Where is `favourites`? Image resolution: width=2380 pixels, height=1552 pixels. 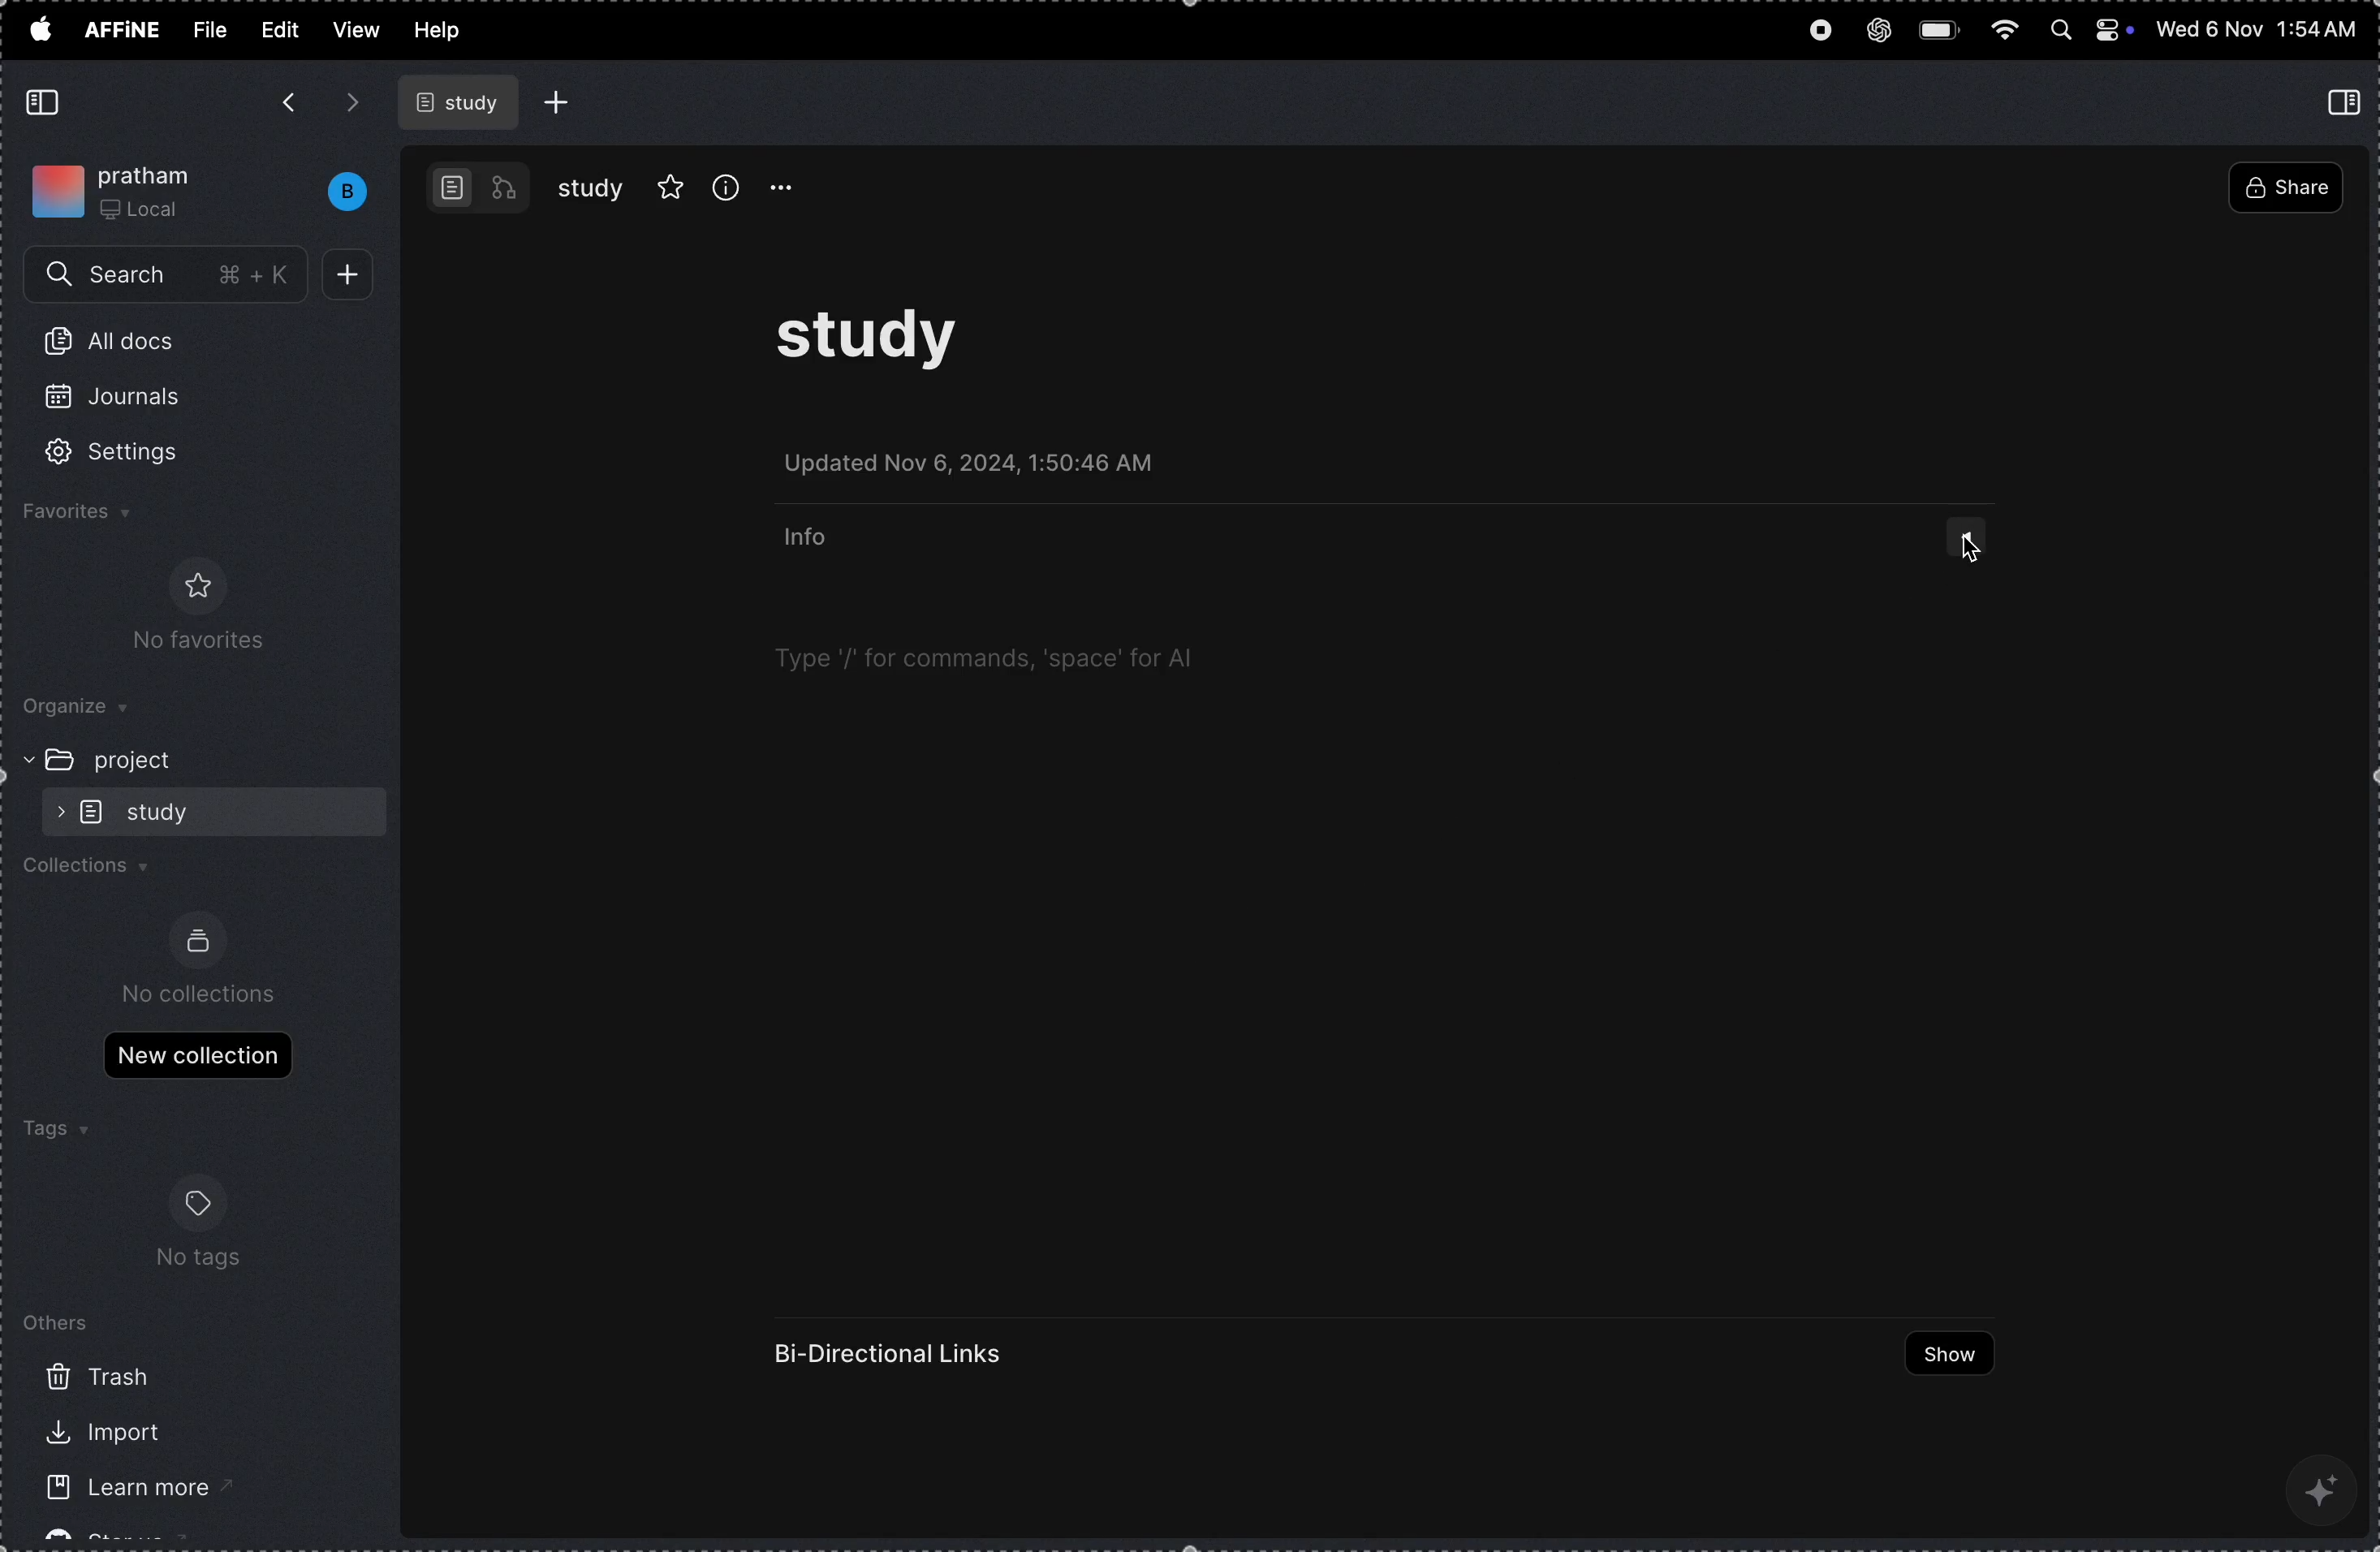
favourites is located at coordinates (105, 515).